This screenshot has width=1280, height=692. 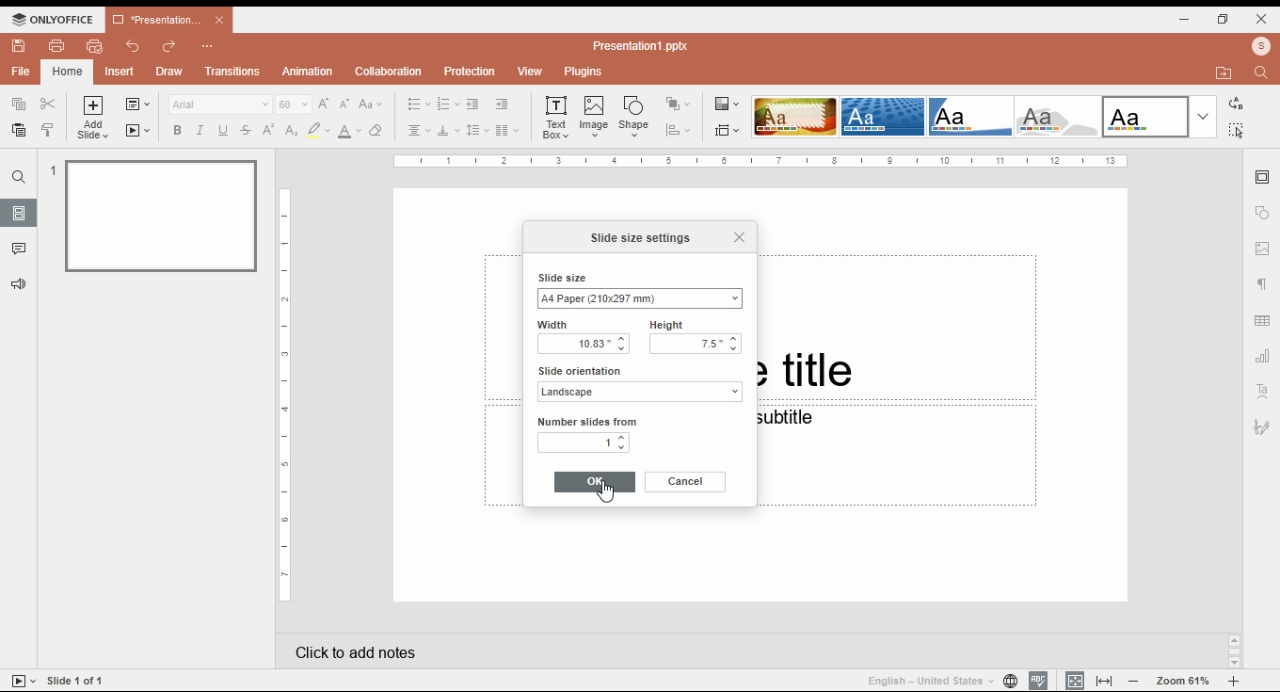 I want to click on bold, so click(x=176, y=130).